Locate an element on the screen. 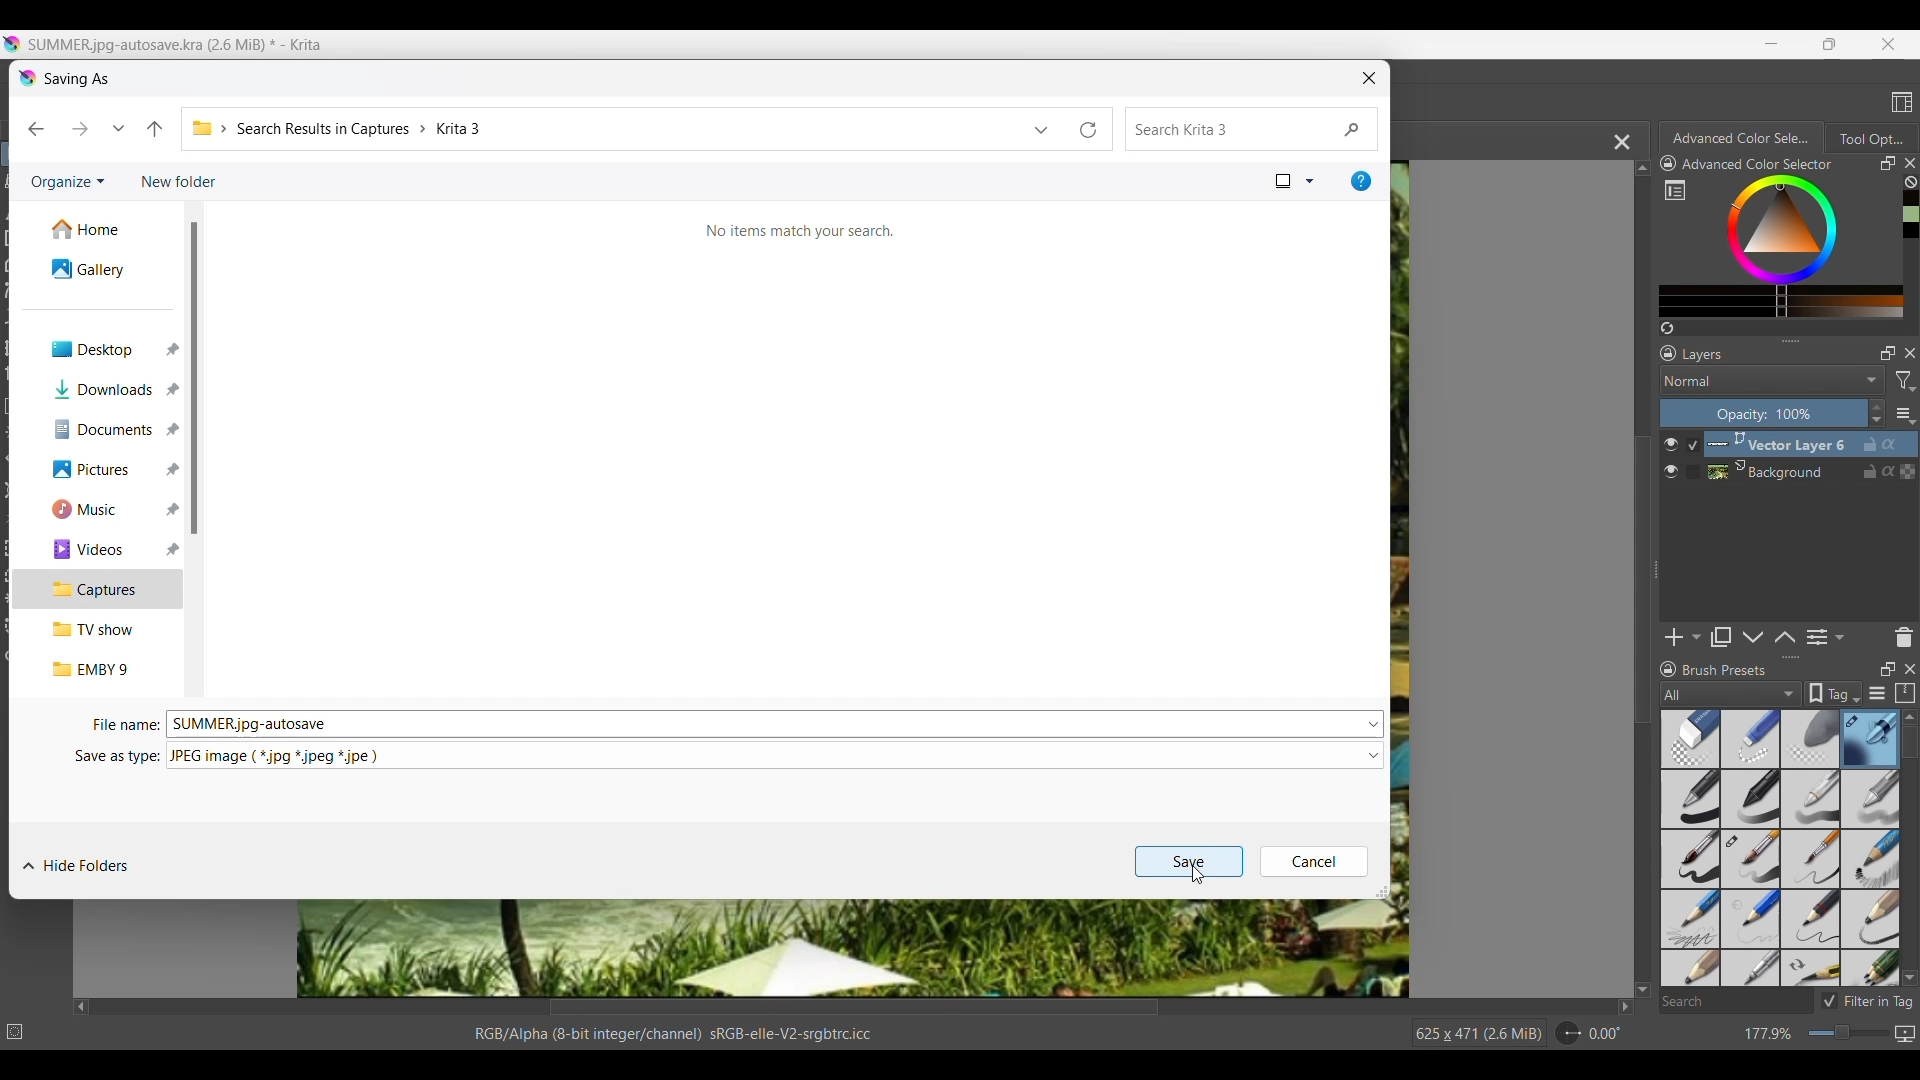 Image resolution: width=1920 pixels, height=1080 pixels. Refresh folder is located at coordinates (1092, 129).